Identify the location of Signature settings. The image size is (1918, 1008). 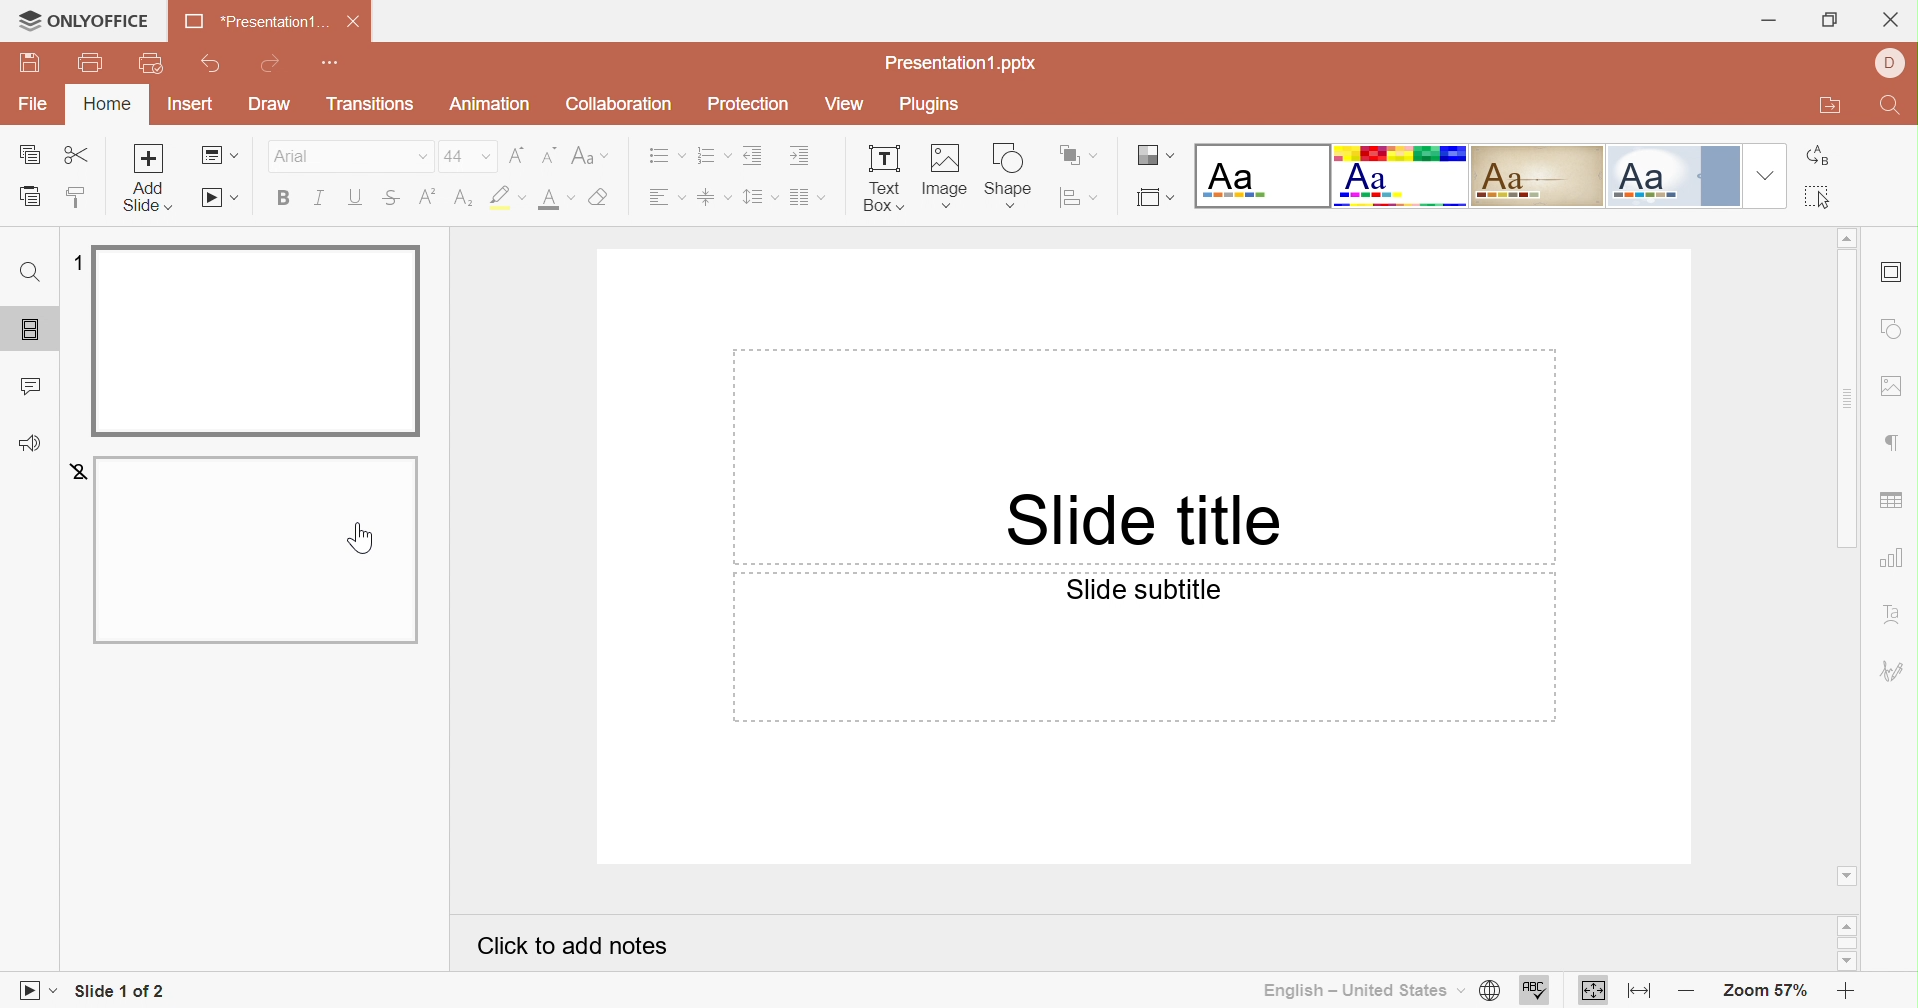
(1894, 670).